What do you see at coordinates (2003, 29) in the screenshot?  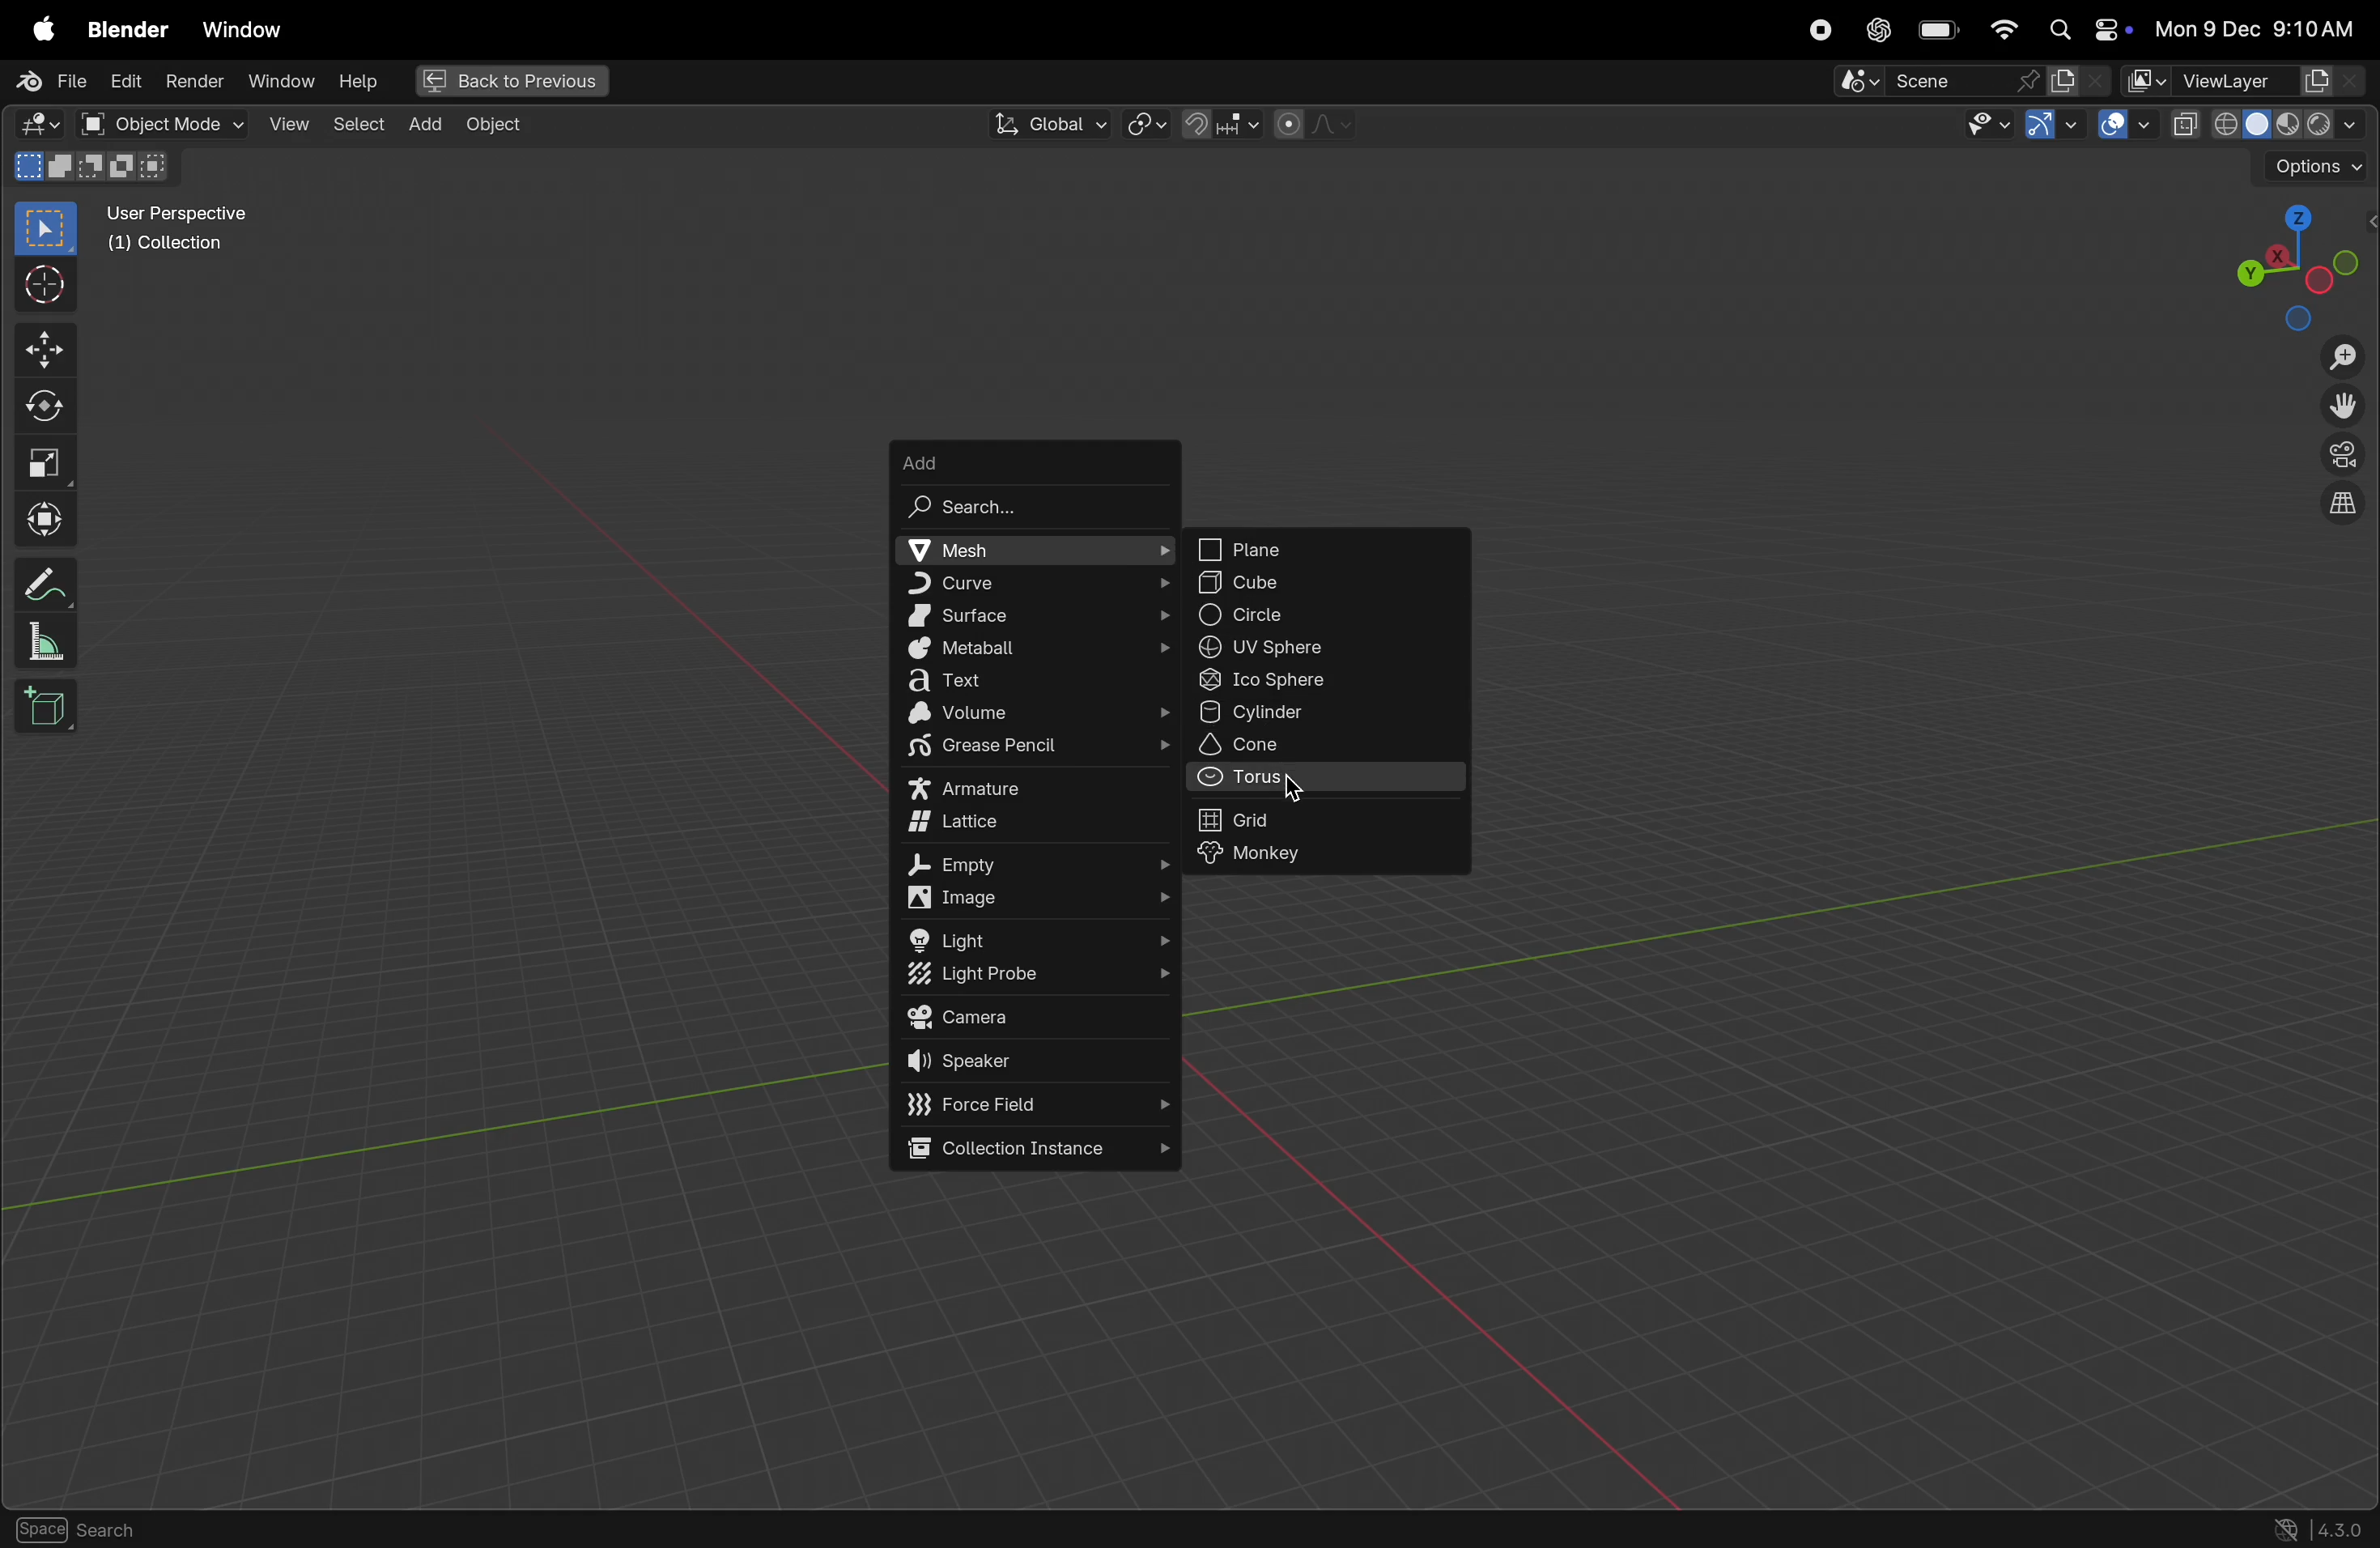 I see `wifi` at bounding box center [2003, 29].